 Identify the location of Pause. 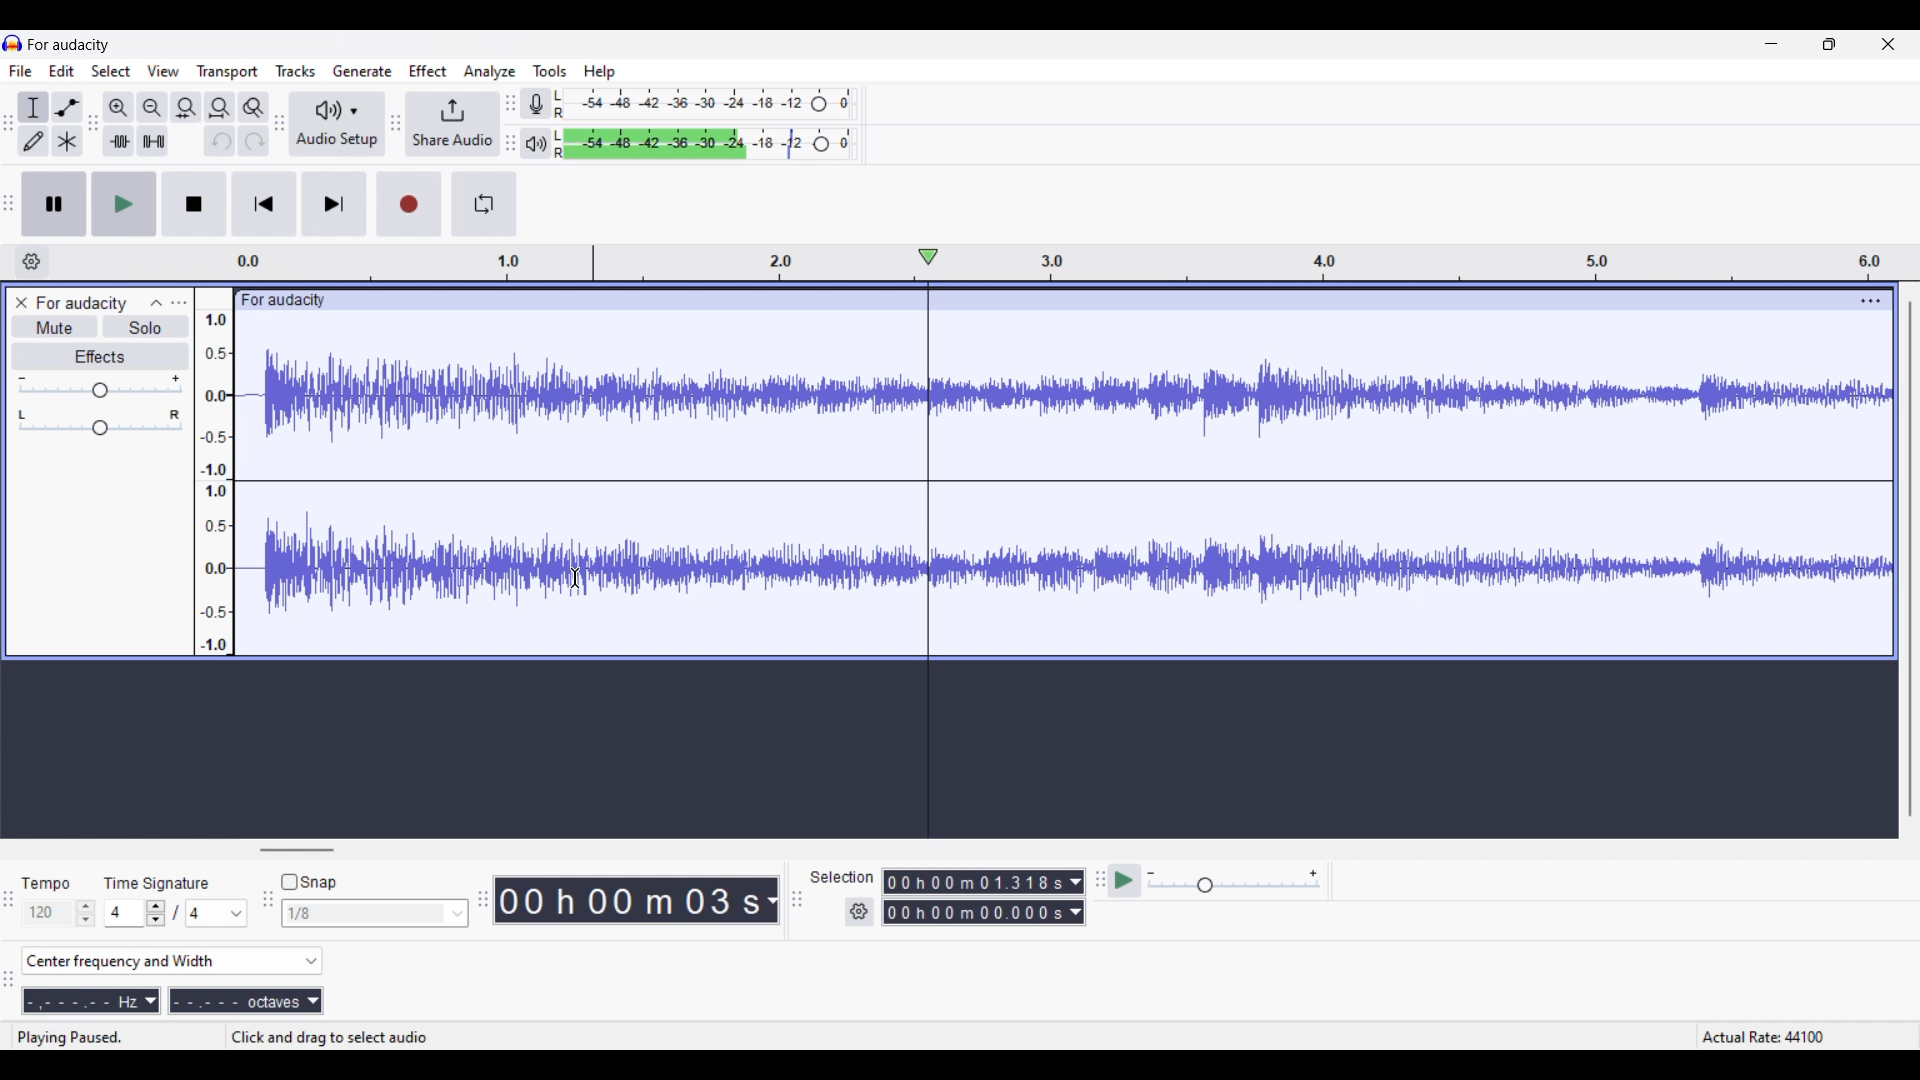
(54, 204).